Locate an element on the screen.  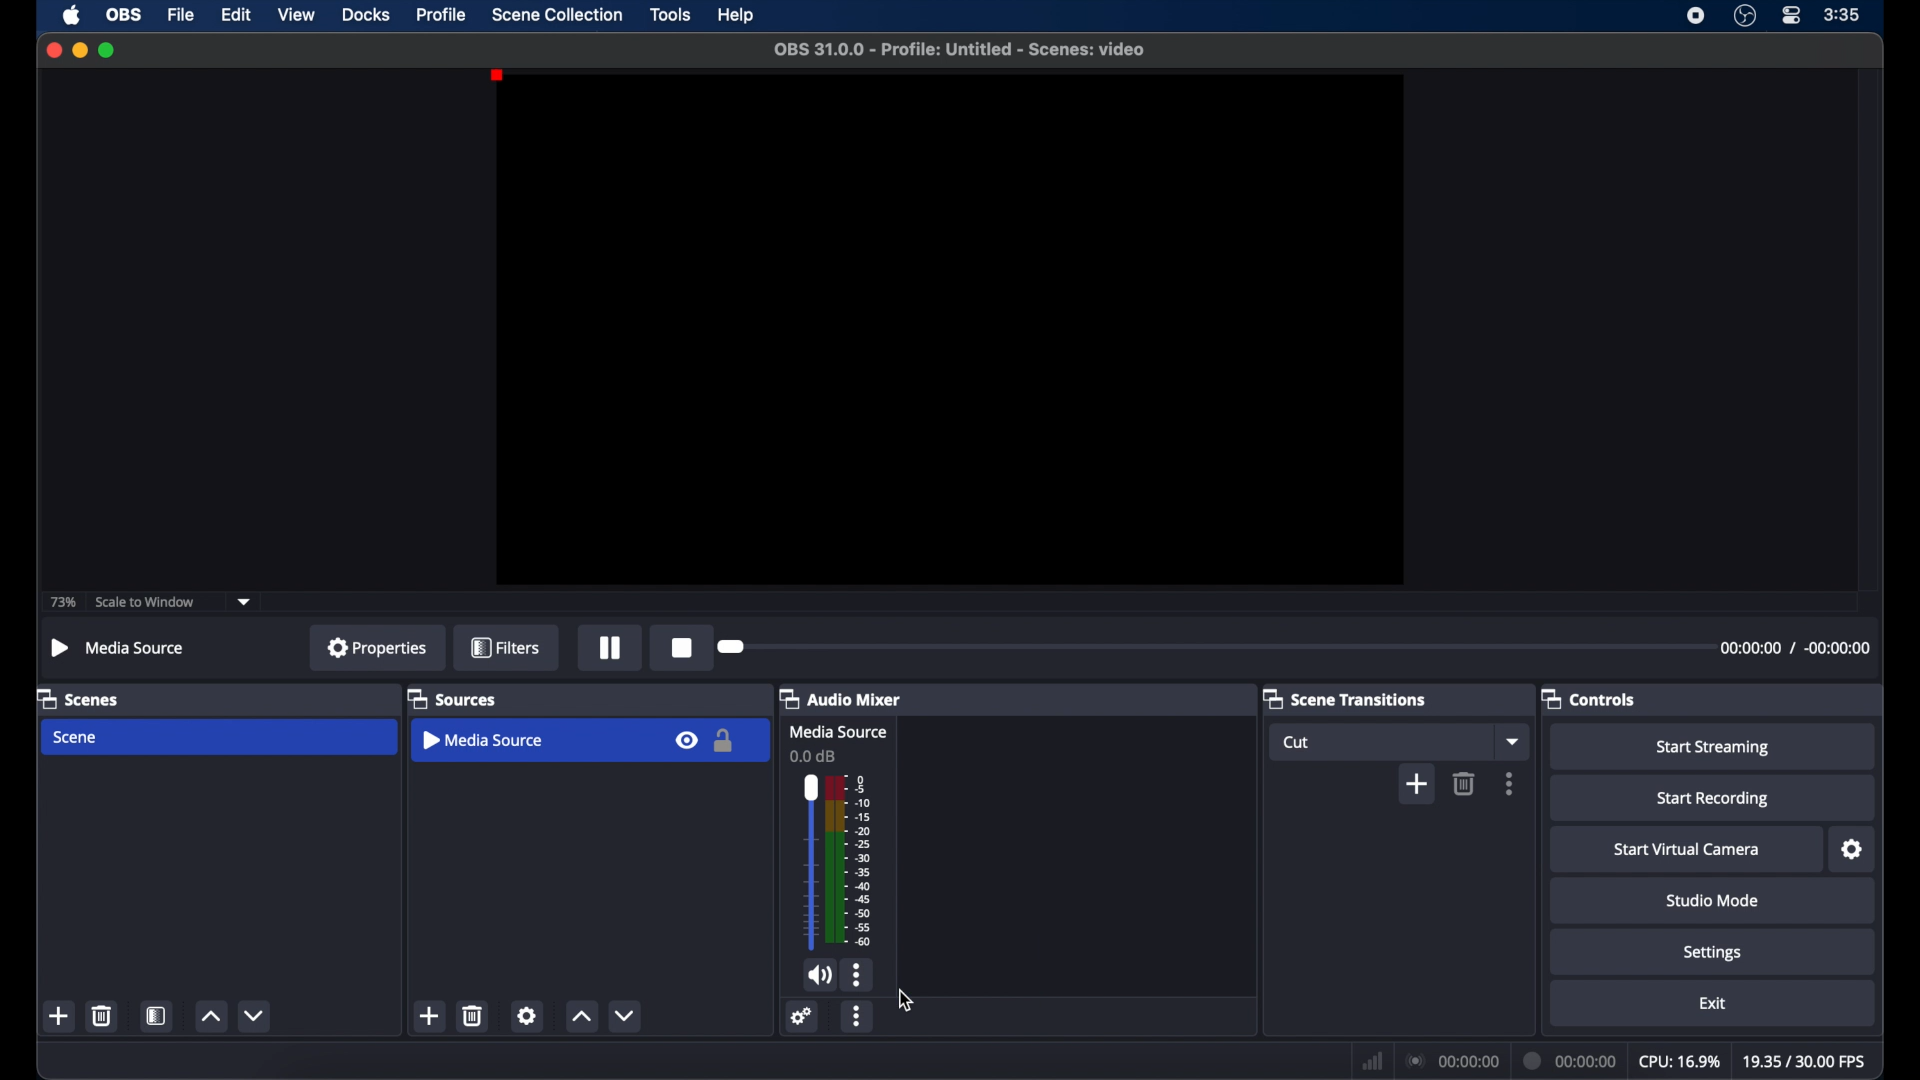
time duration is located at coordinates (1794, 650).